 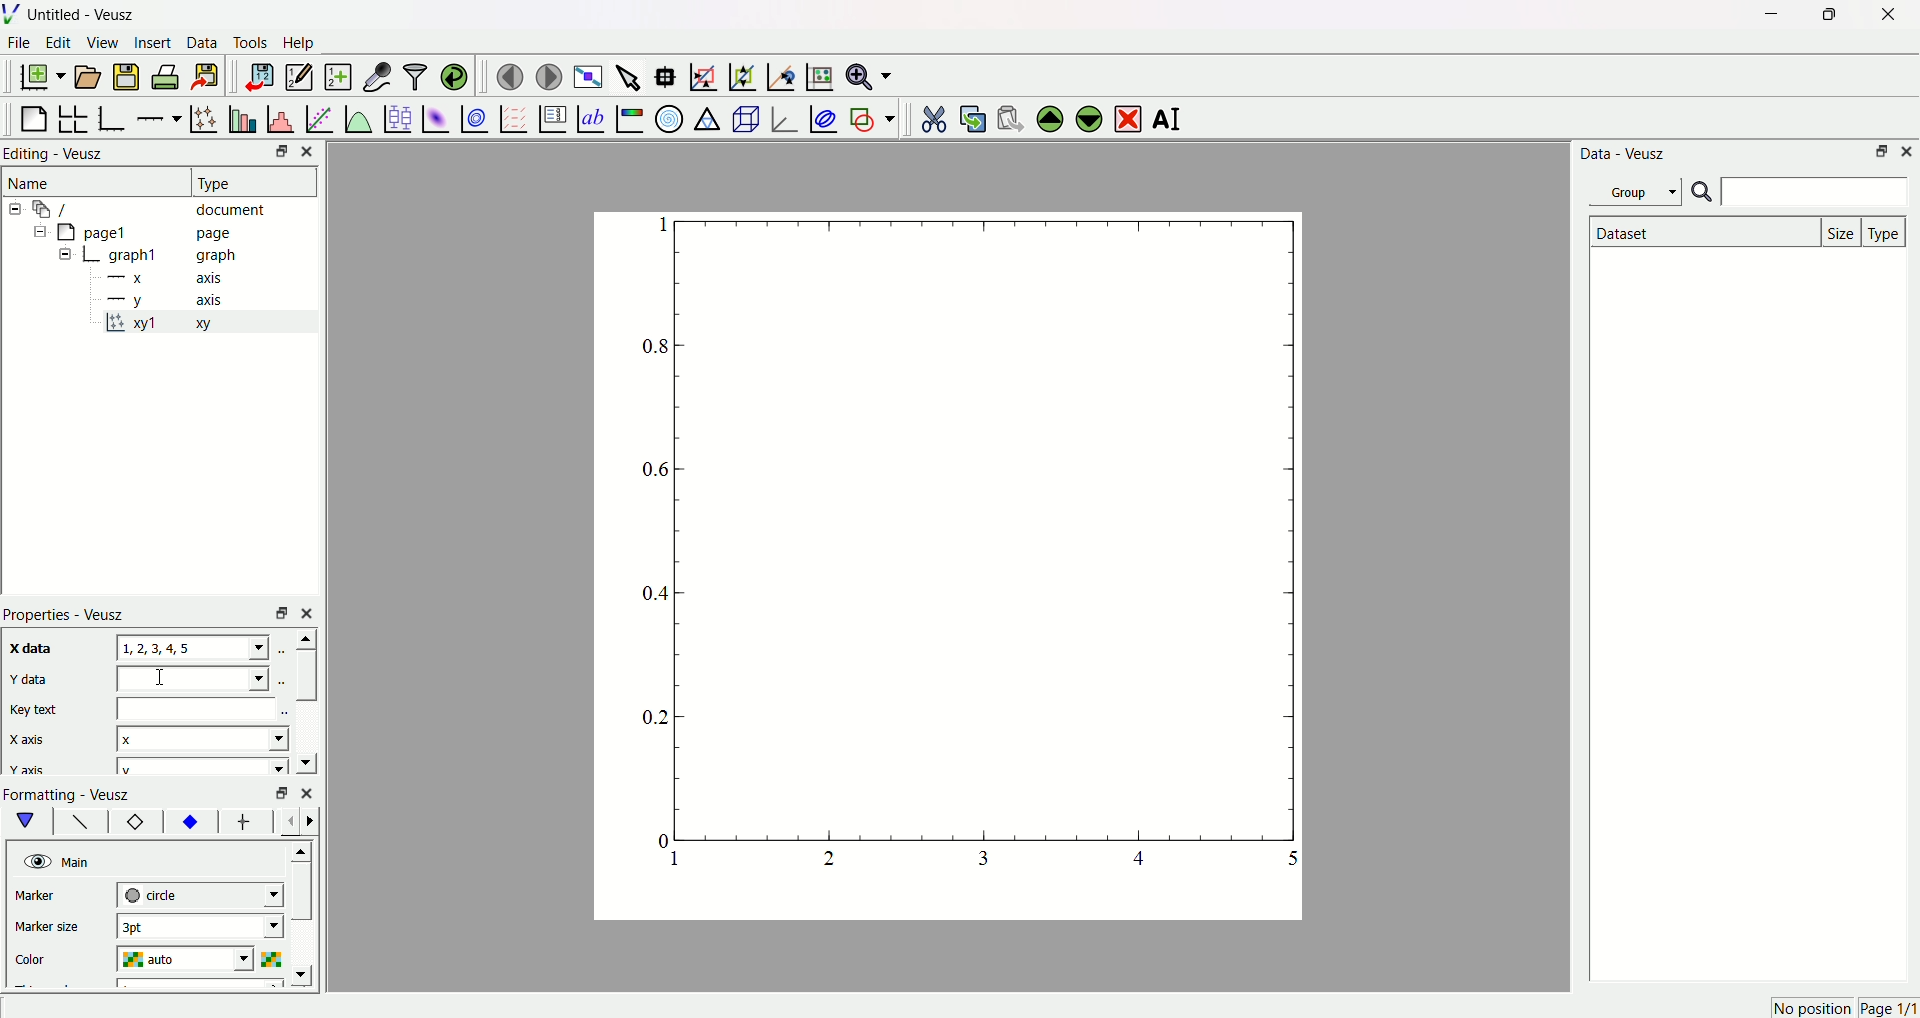 I want to click on new document, so click(x=45, y=78).